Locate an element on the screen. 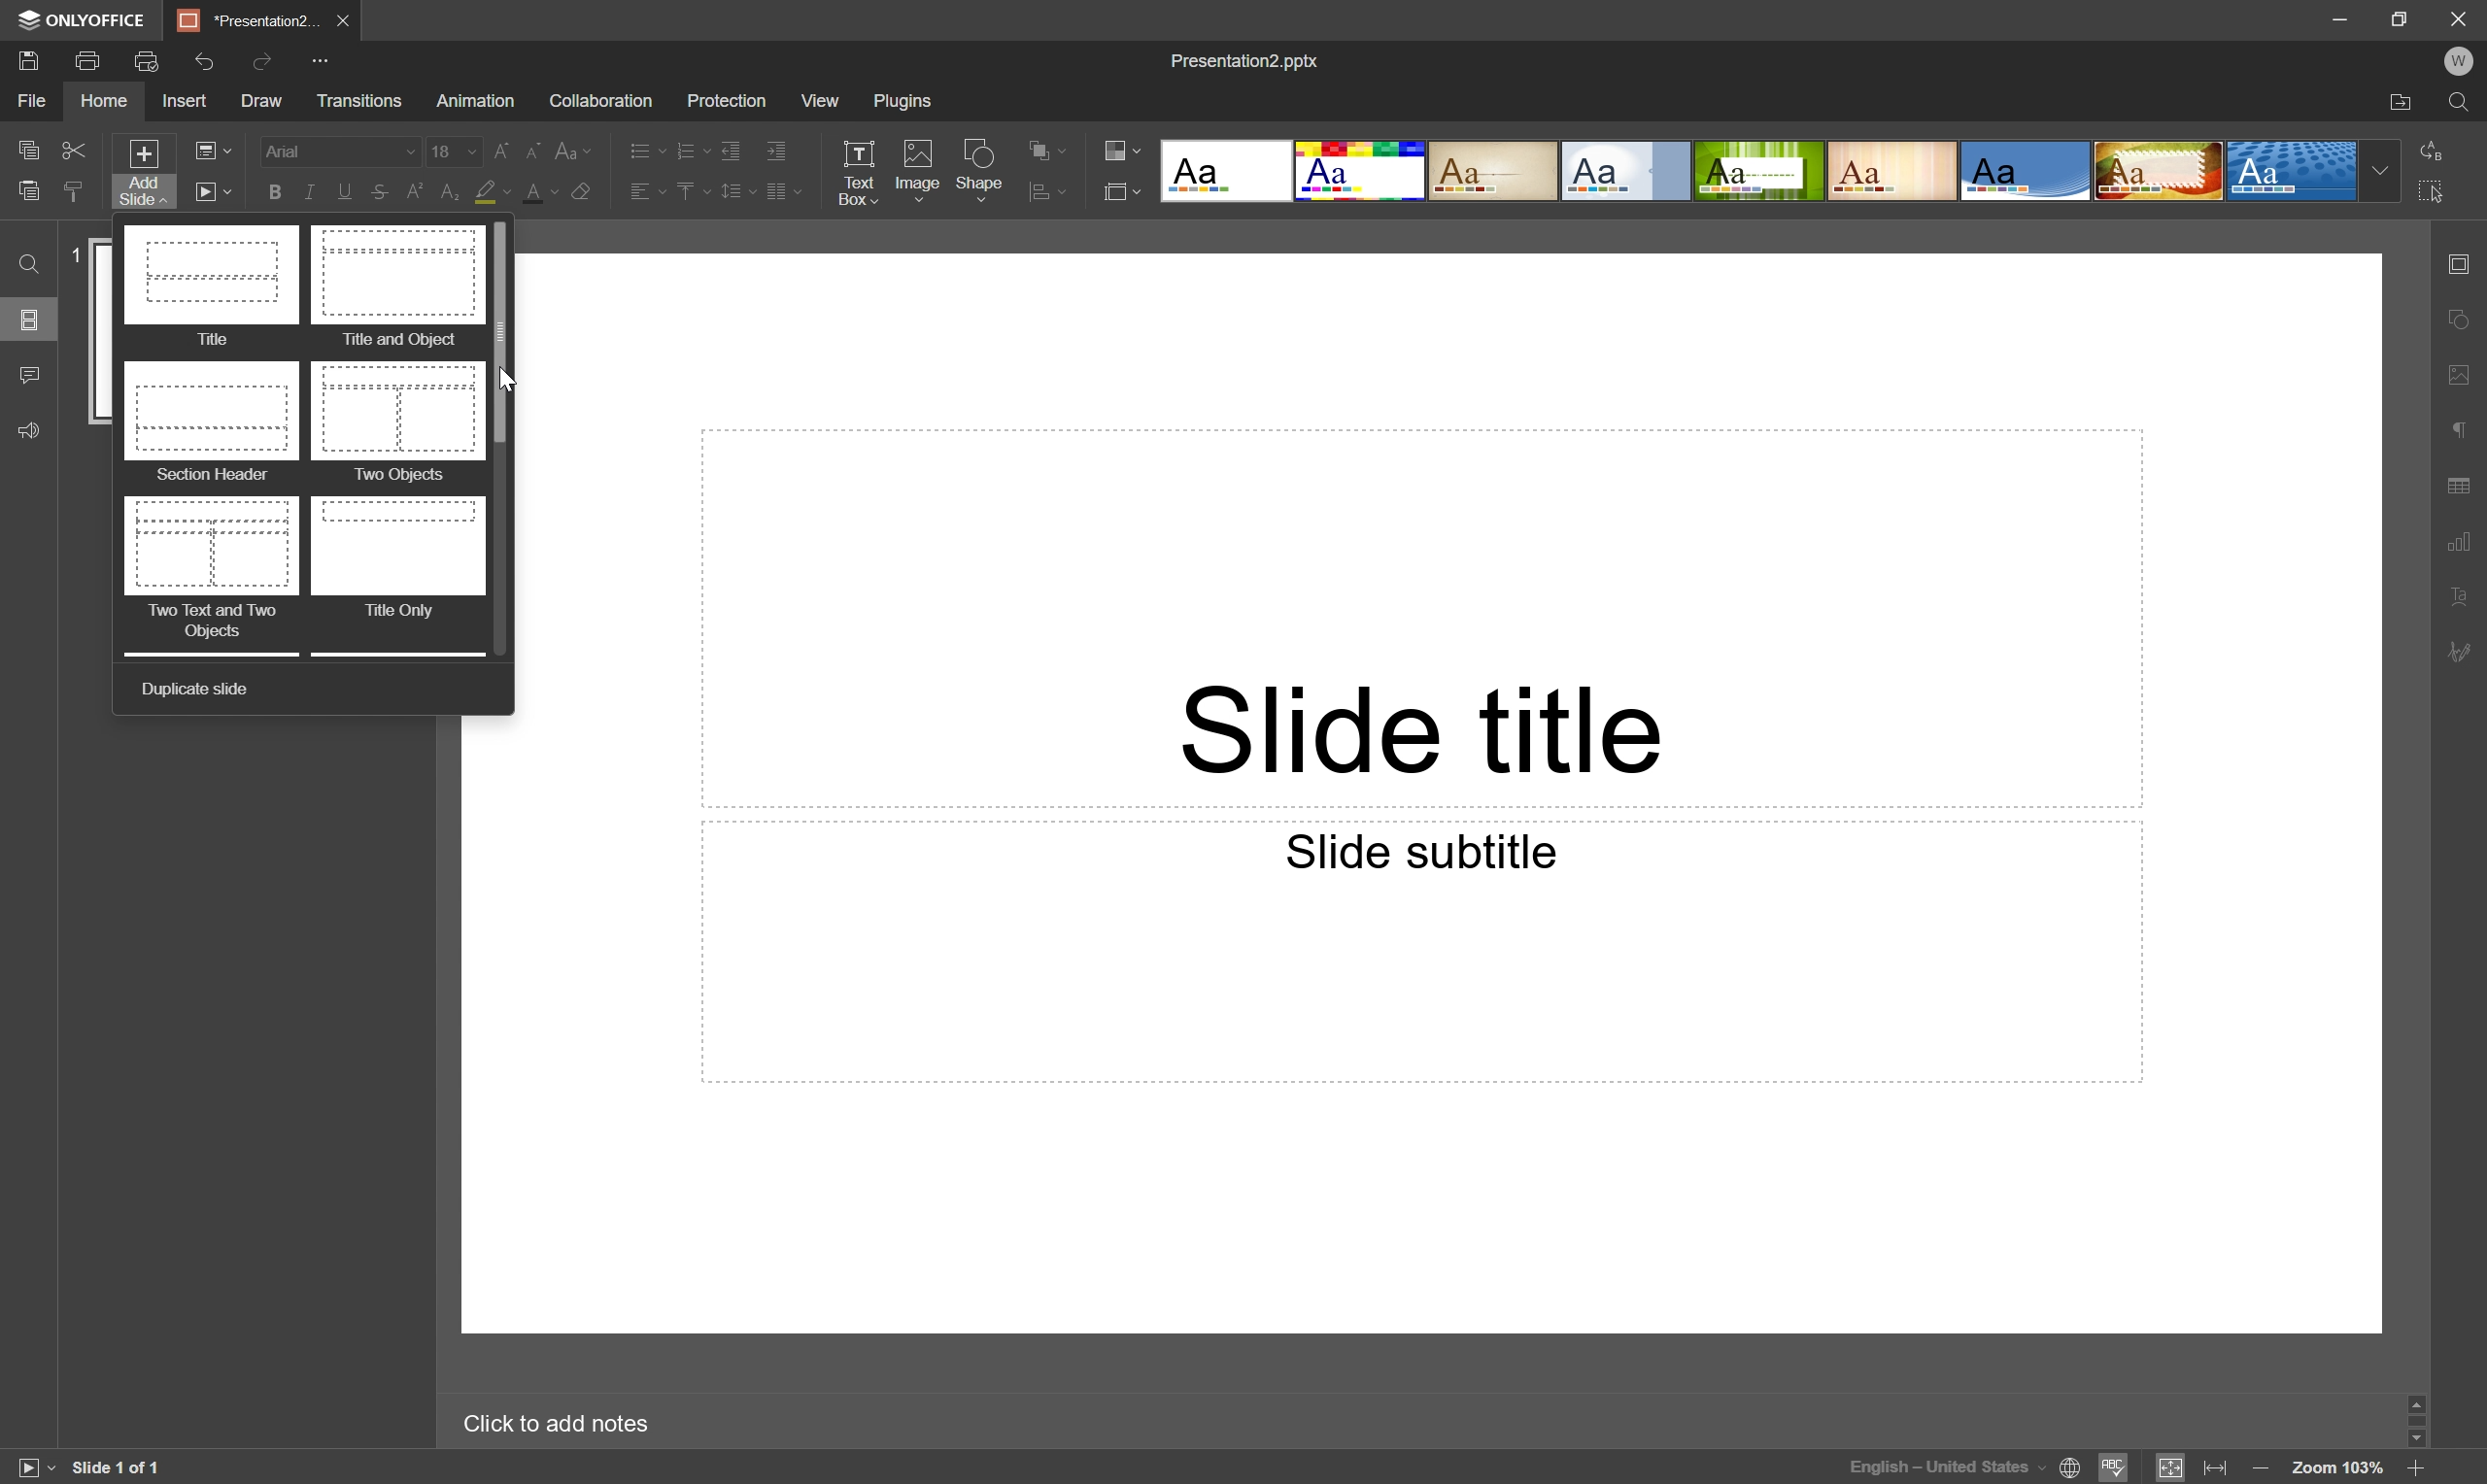 The height and width of the screenshot is (1484, 2487). Change color theme is located at coordinates (1122, 147).